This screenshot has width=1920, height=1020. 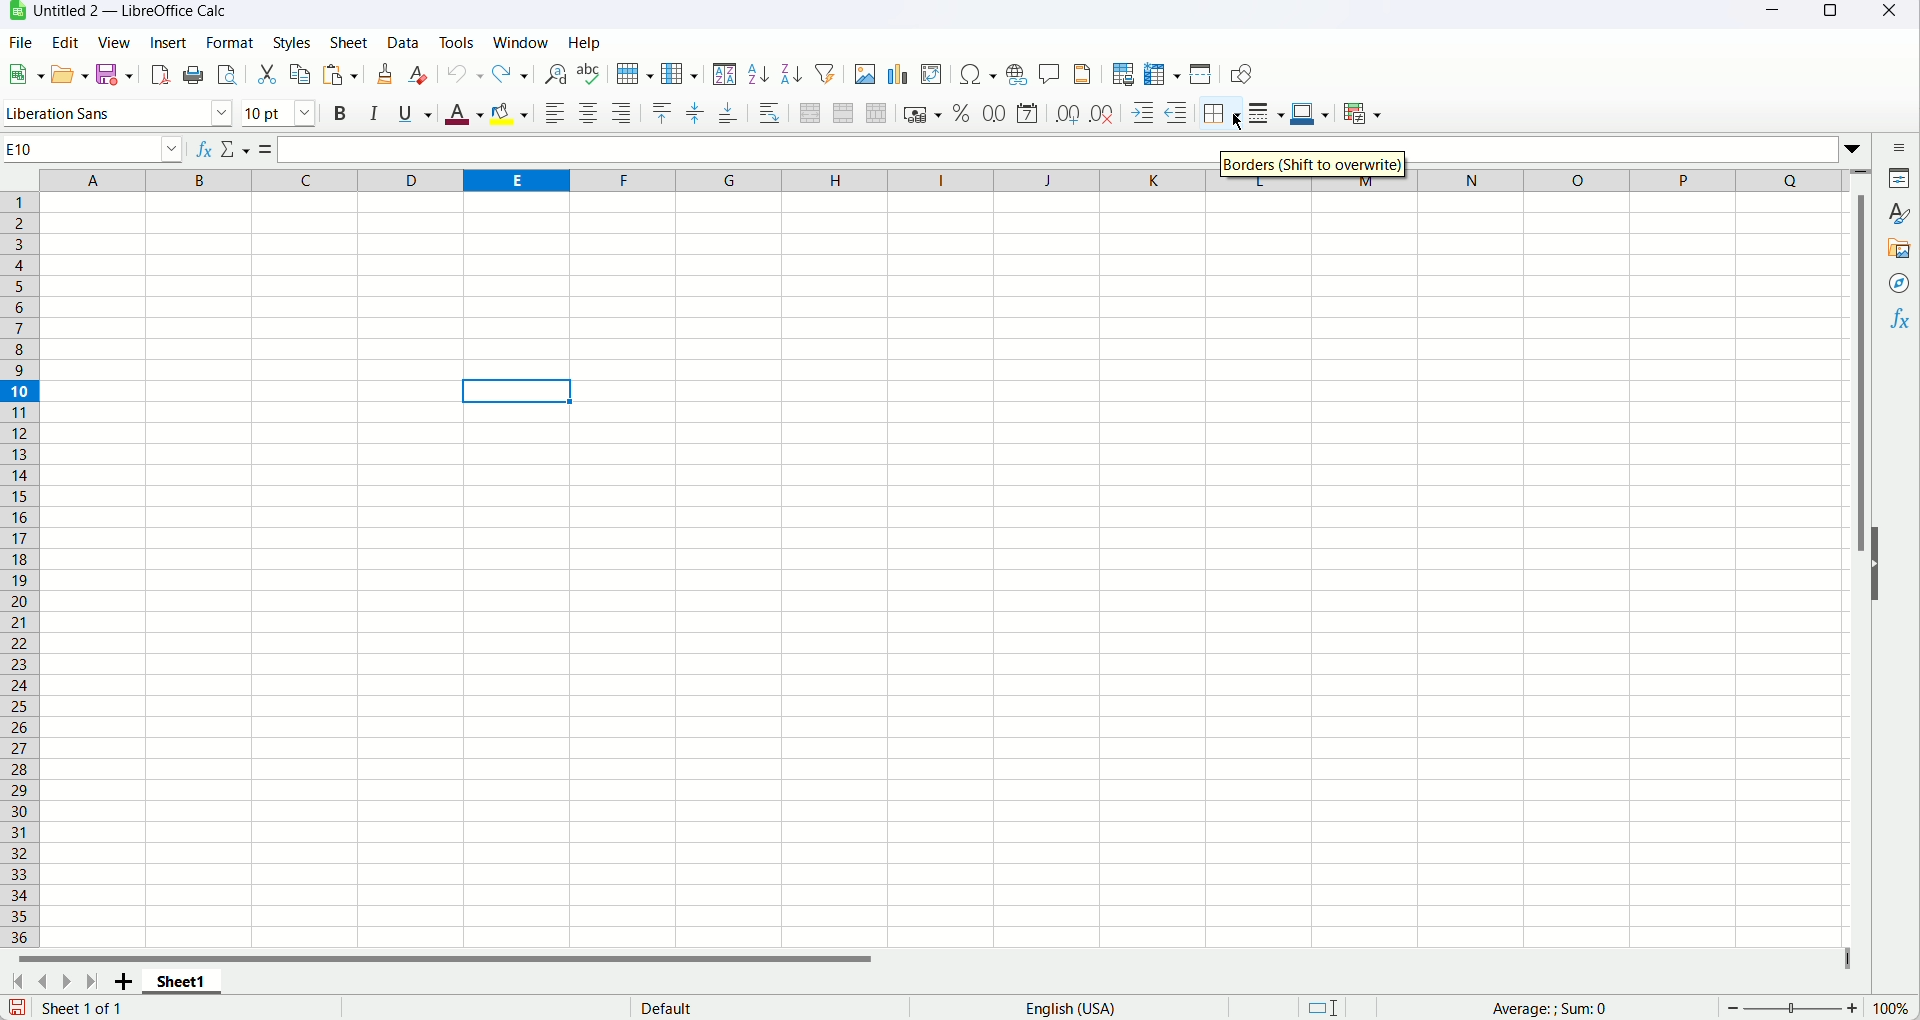 I want to click on Print, so click(x=195, y=74).